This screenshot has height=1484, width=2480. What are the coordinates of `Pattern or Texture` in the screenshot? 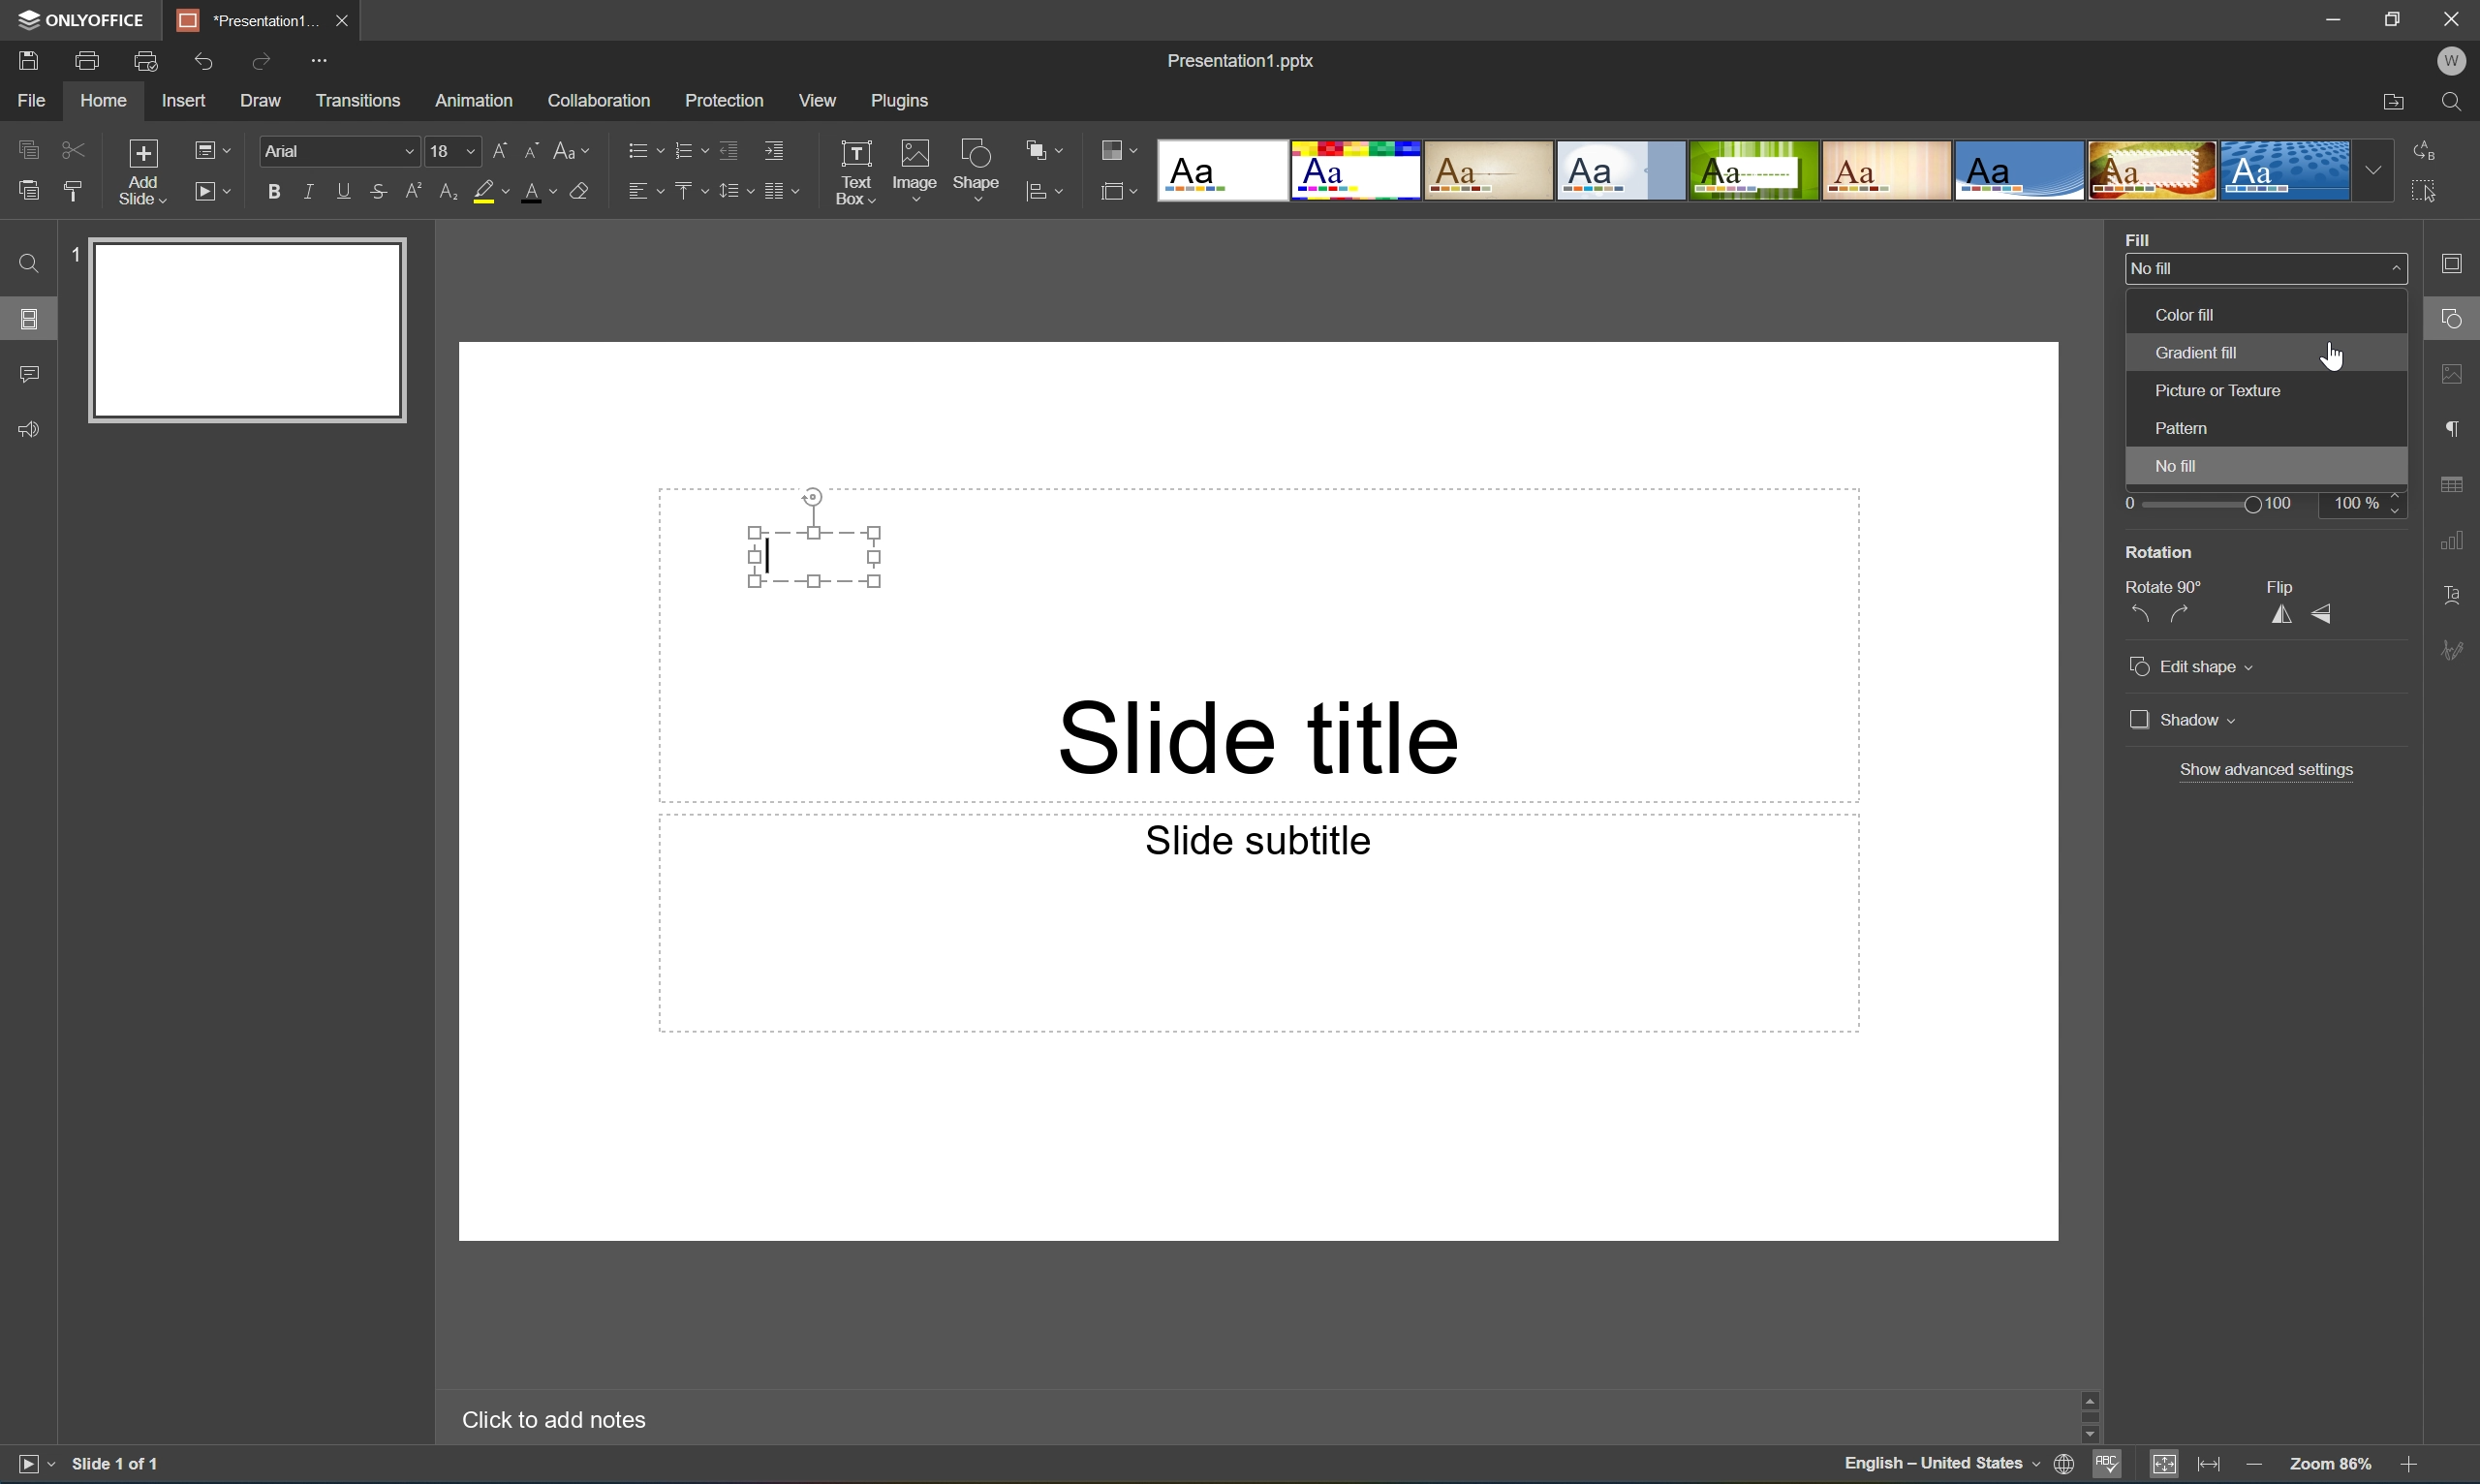 It's located at (2223, 391).